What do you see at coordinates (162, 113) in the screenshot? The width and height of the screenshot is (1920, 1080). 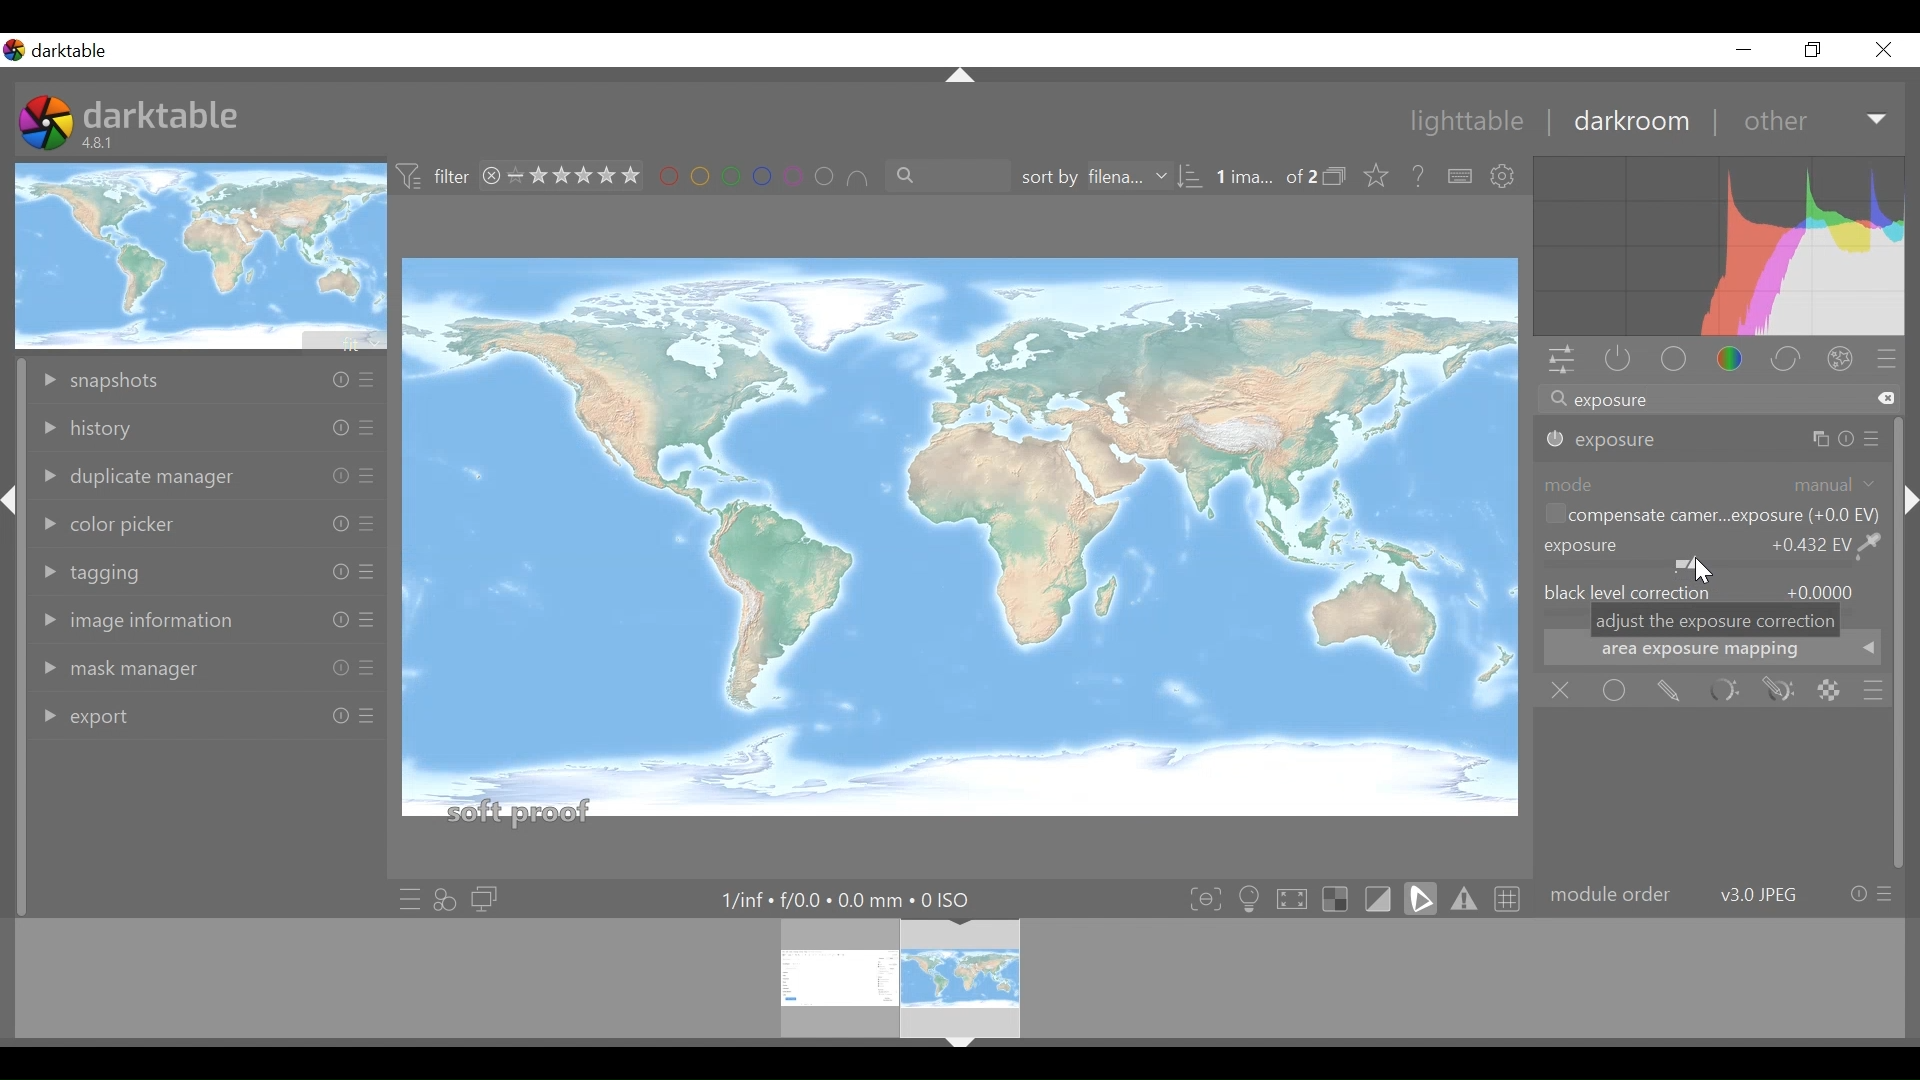 I see `darktable` at bounding box center [162, 113].